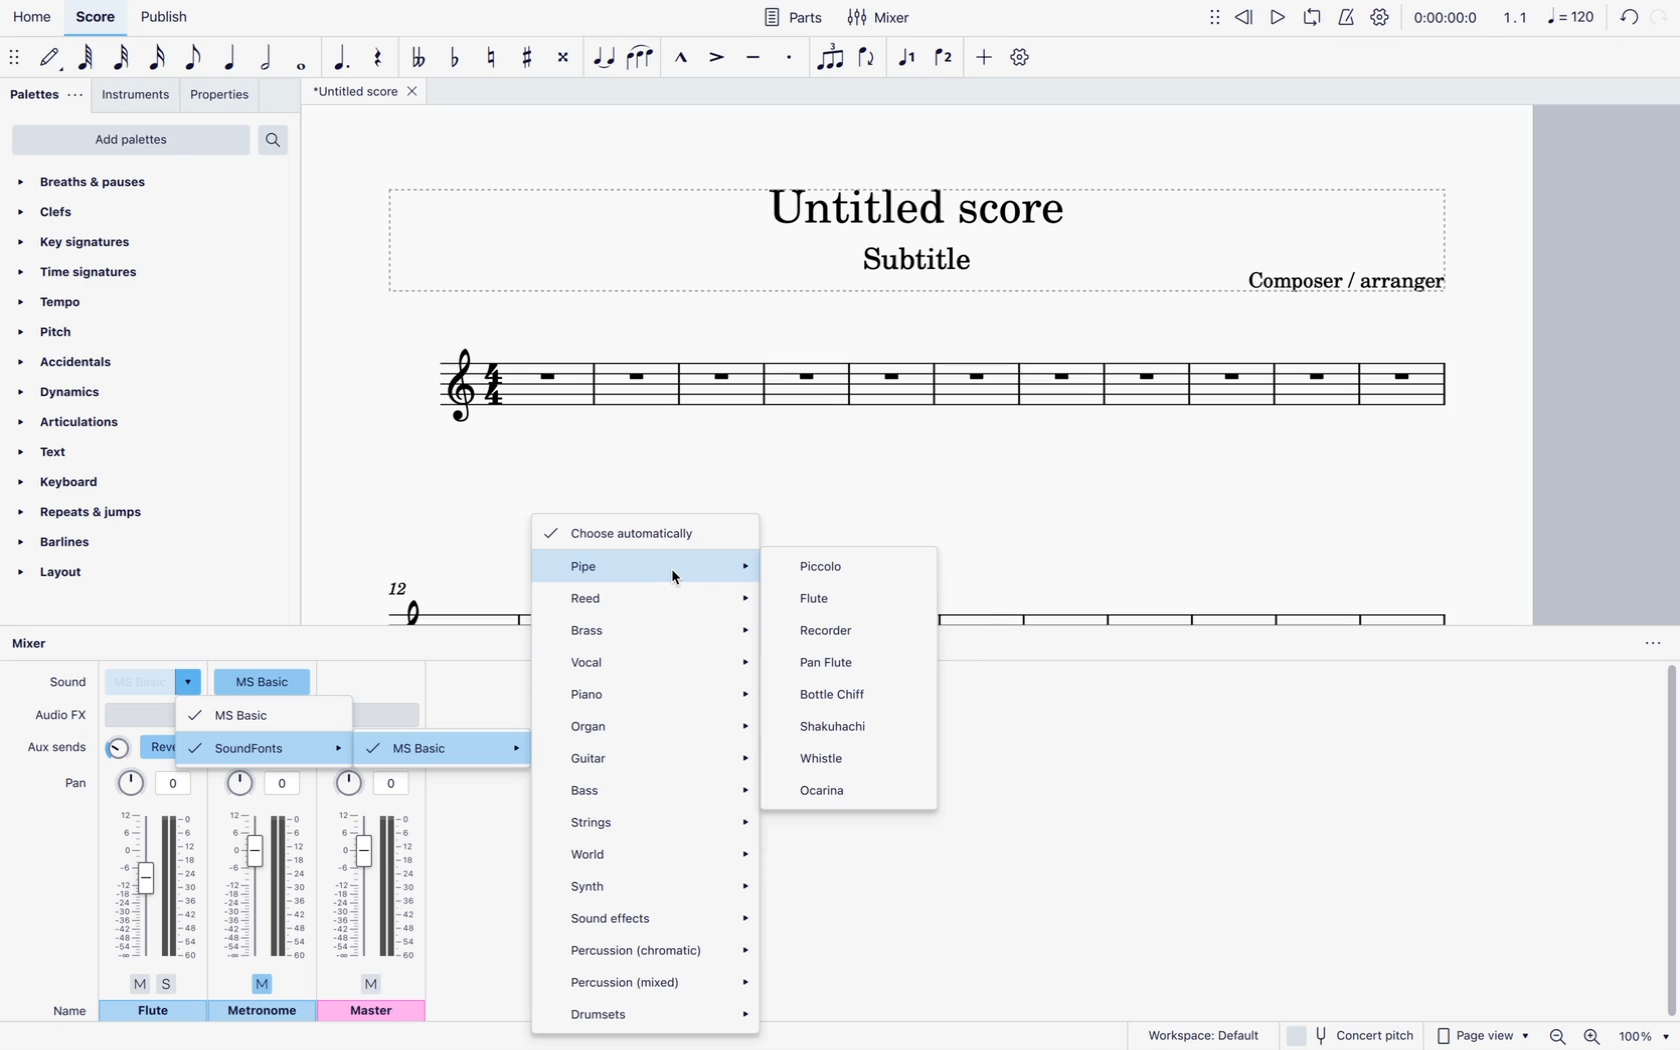 The height and width of the screenshot is (1050, 1680). What do you see at coordinates (631, 532) in the screenshot?
I see `choose automatically` at bounding box center [631, 532].